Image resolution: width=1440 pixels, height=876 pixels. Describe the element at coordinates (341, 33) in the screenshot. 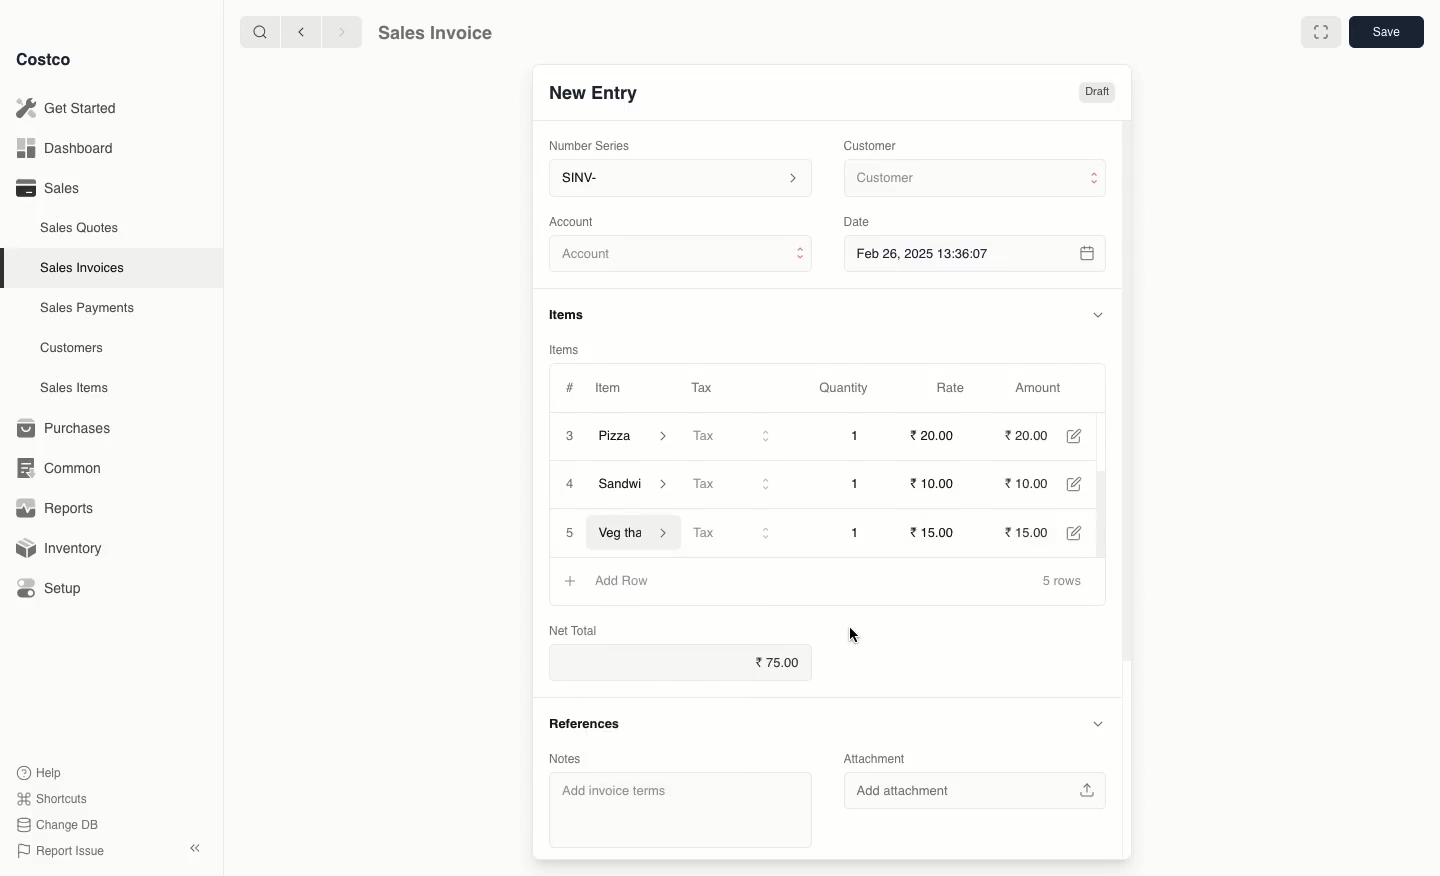

I see `Forward` at that location.